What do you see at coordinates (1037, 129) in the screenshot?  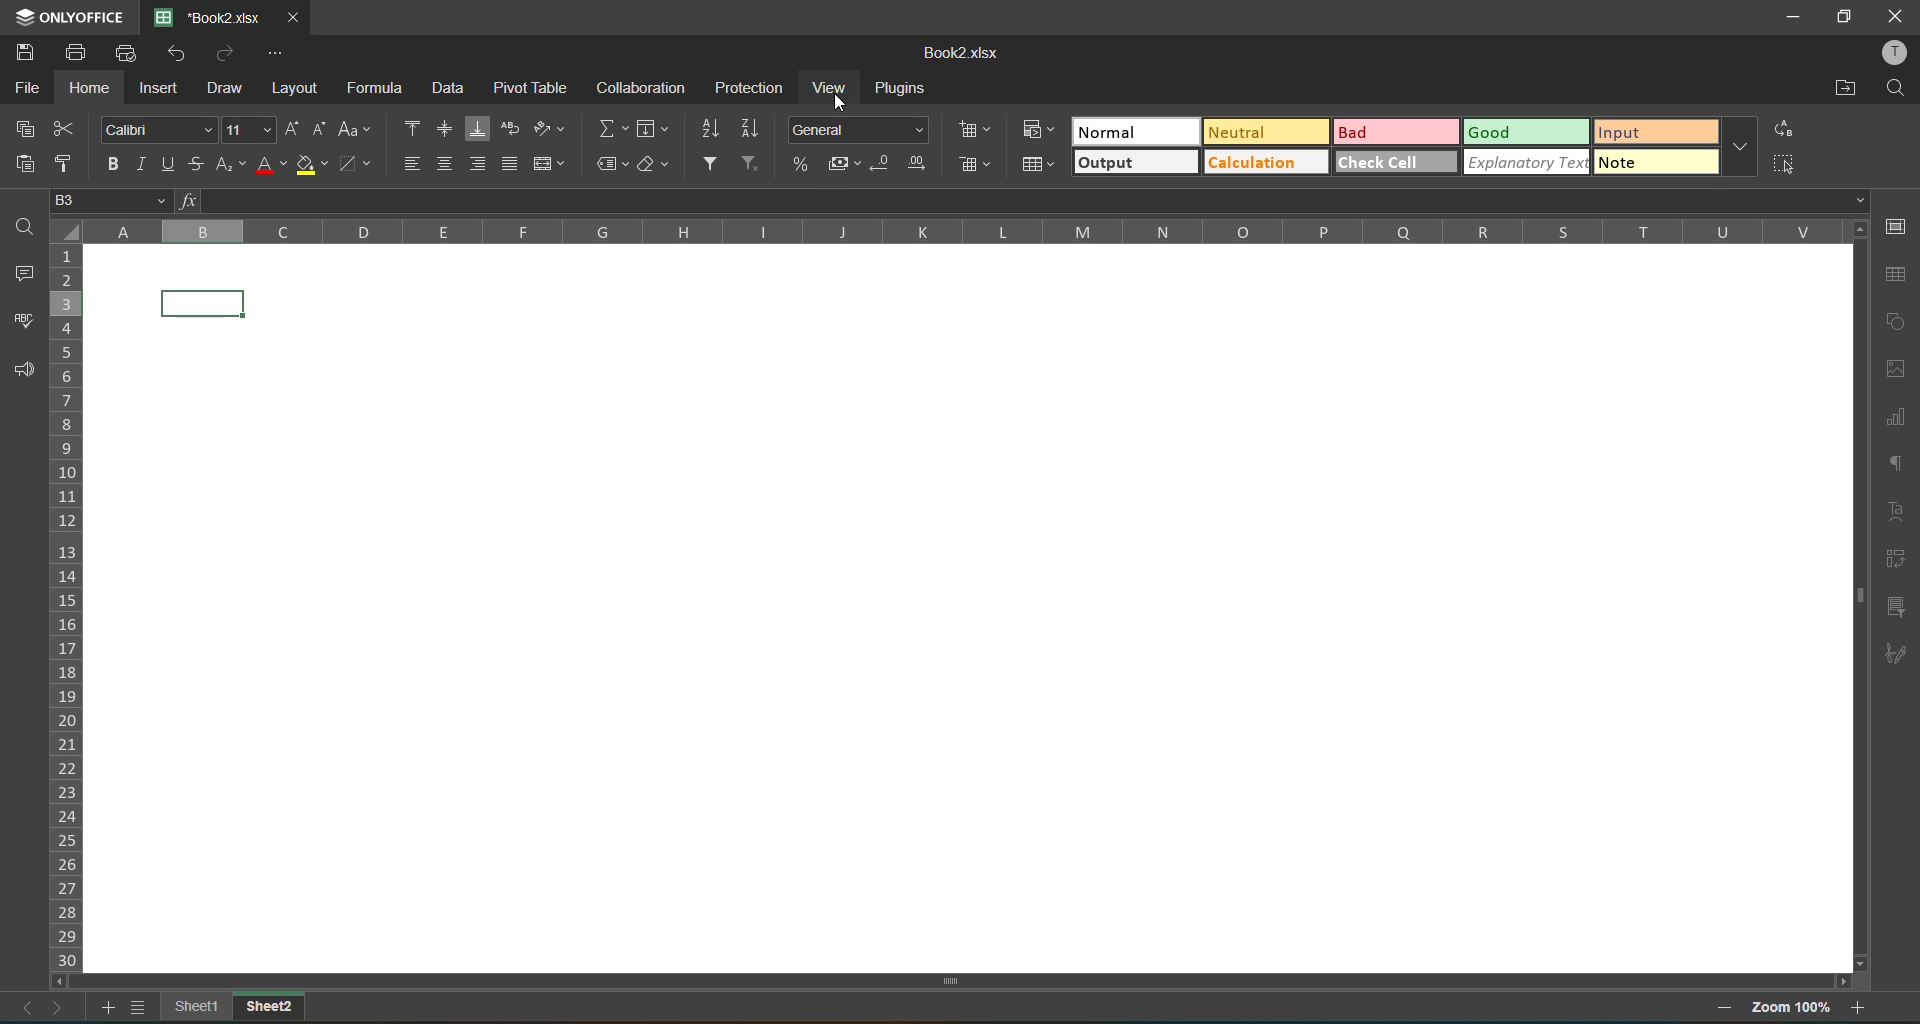 I see `conditional formatting` at bounding box center [1037, 129].